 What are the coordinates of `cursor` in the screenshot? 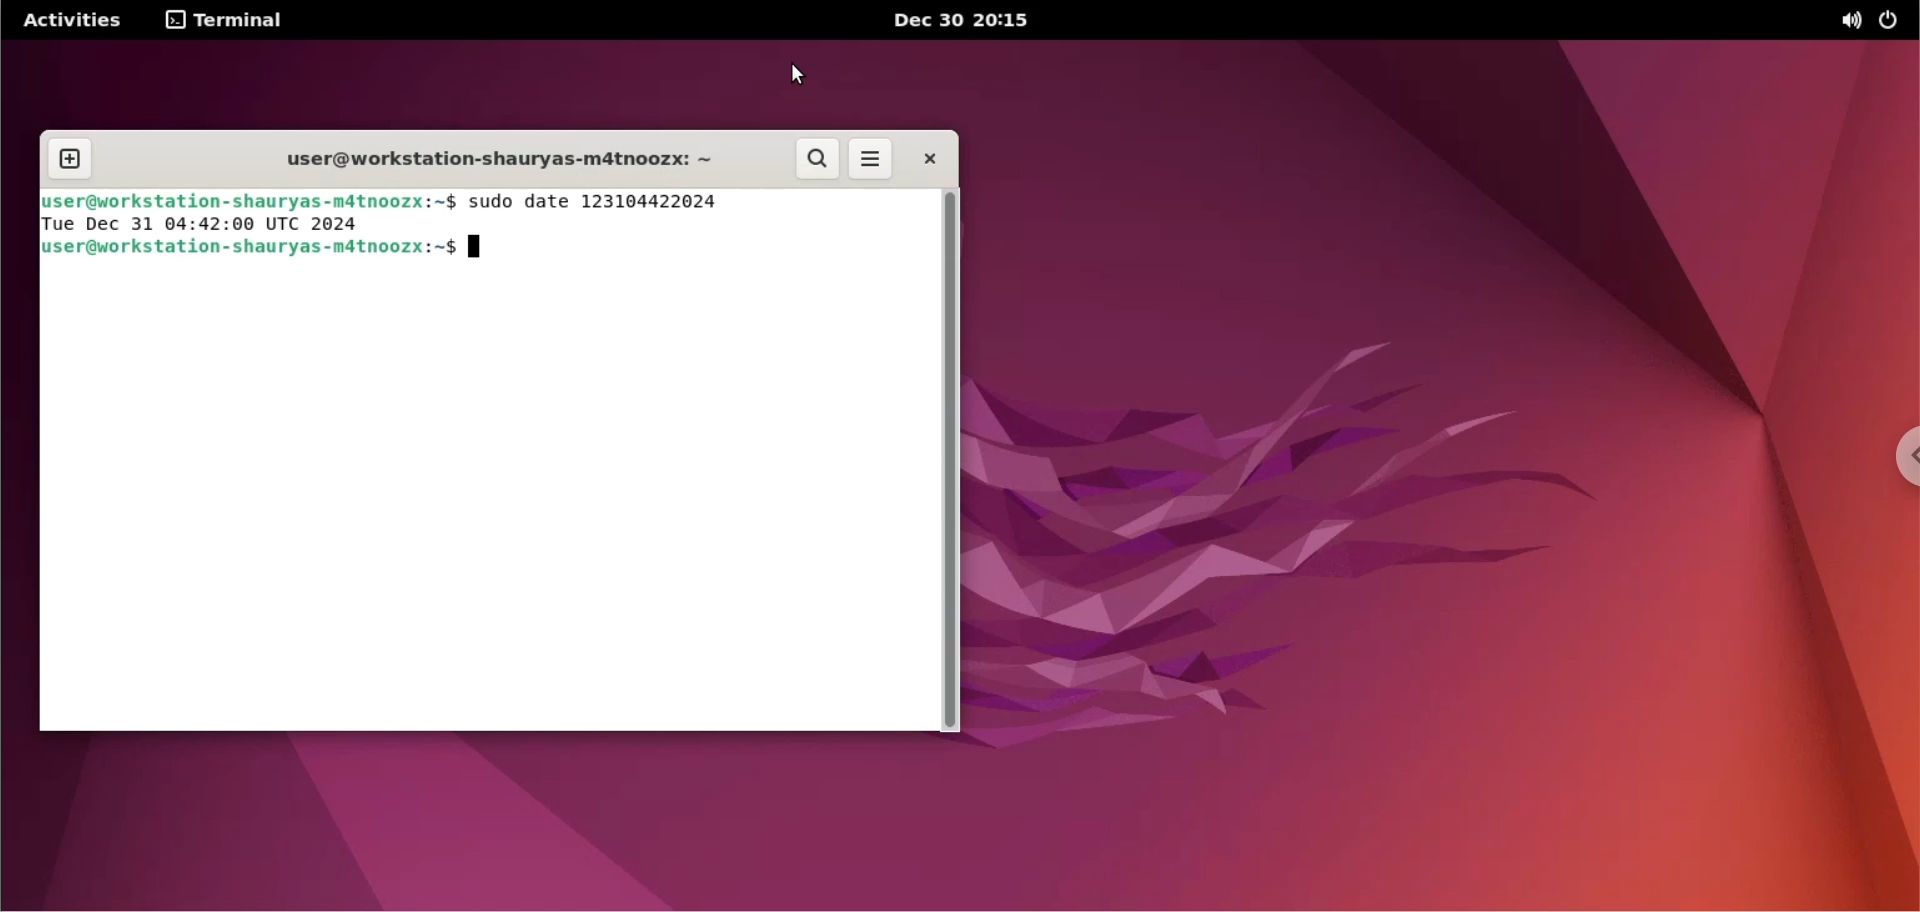 It's located at (795, 73).